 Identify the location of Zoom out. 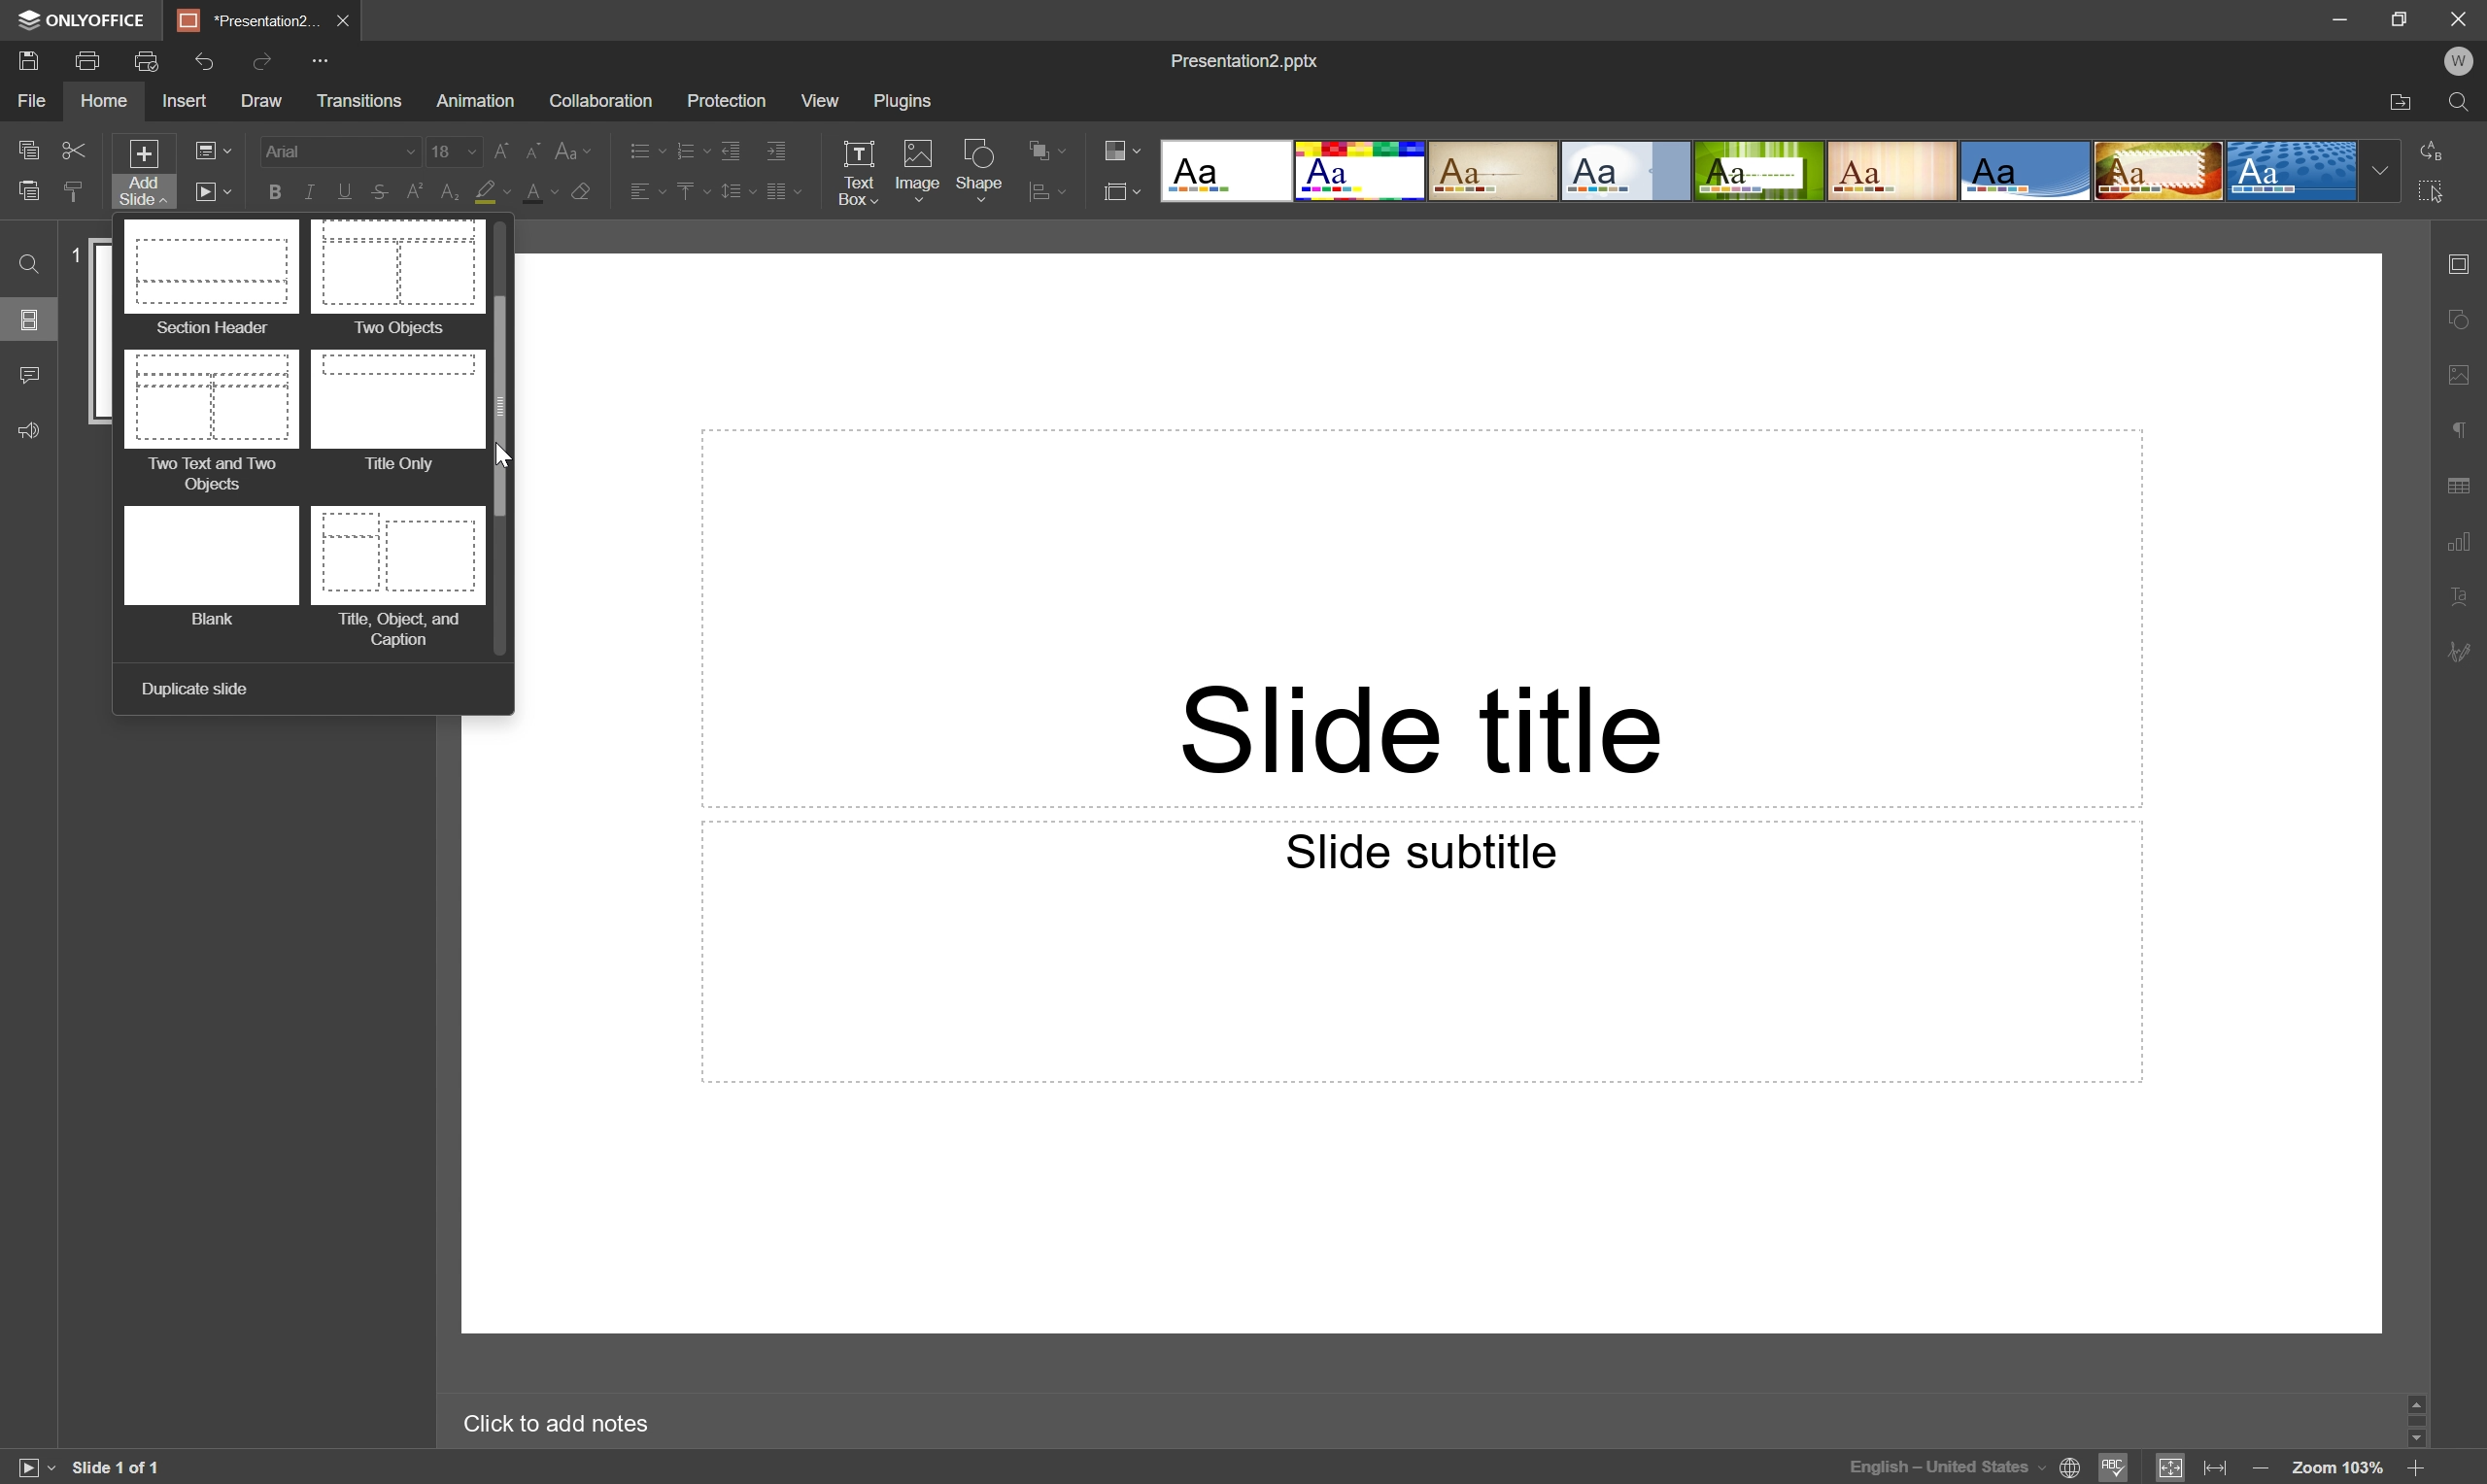
(2259, 1467).